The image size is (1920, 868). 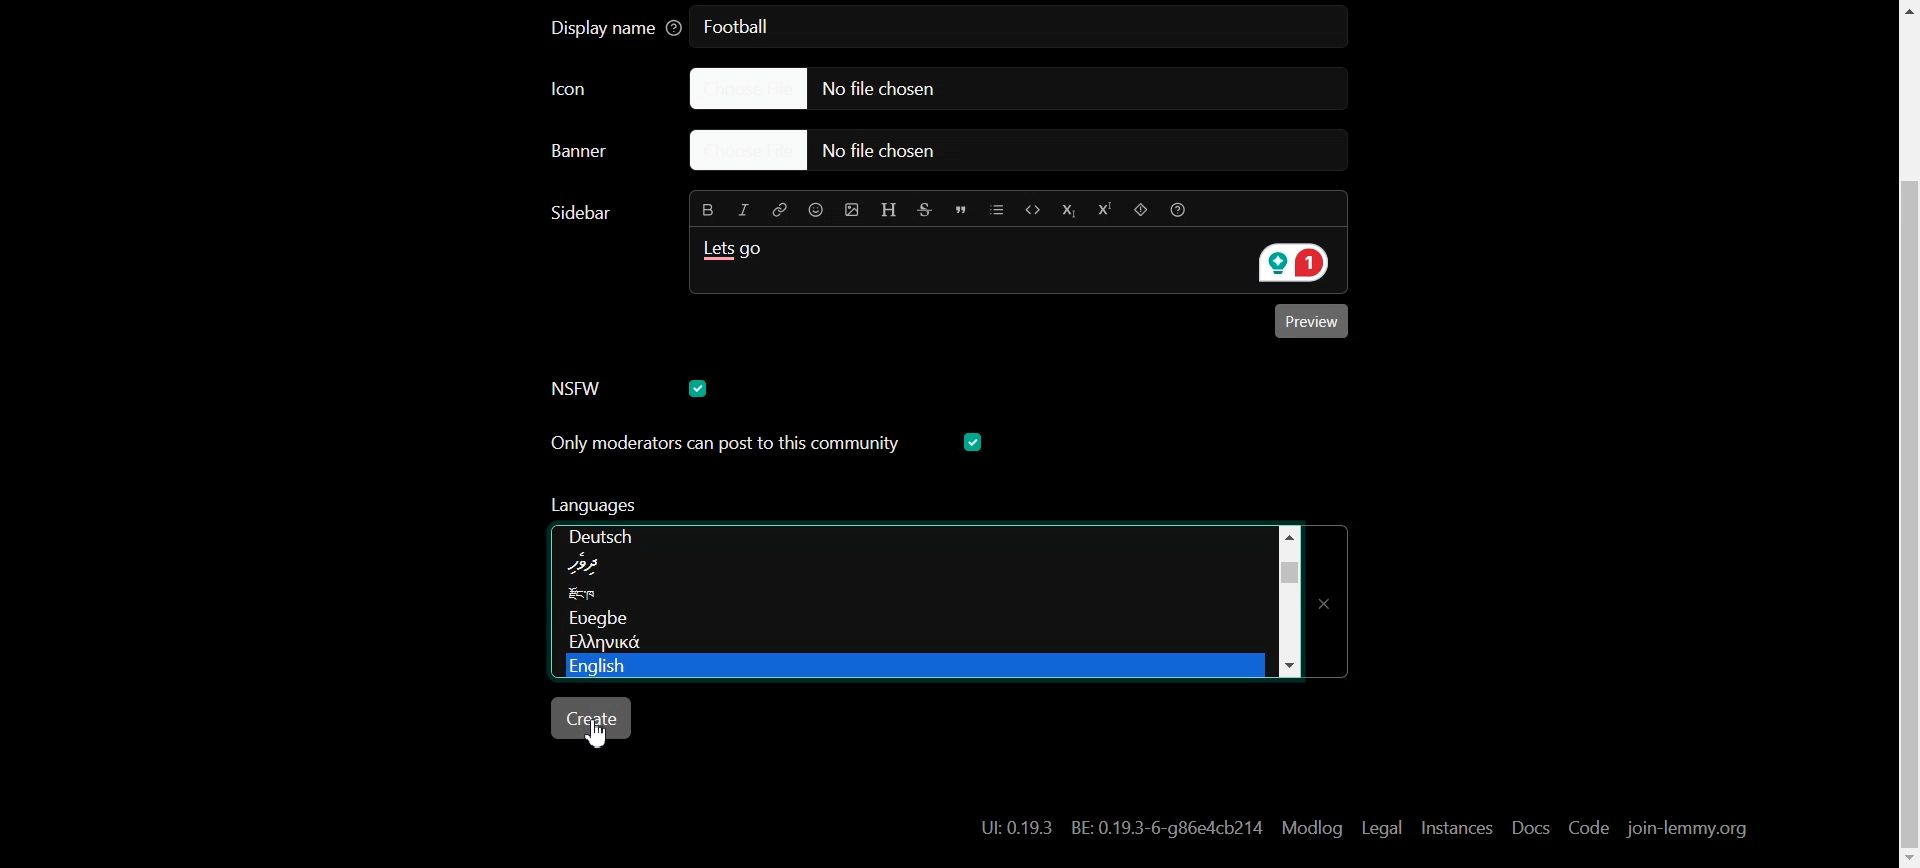 I want to click on Language, so click(x=905, y=596).